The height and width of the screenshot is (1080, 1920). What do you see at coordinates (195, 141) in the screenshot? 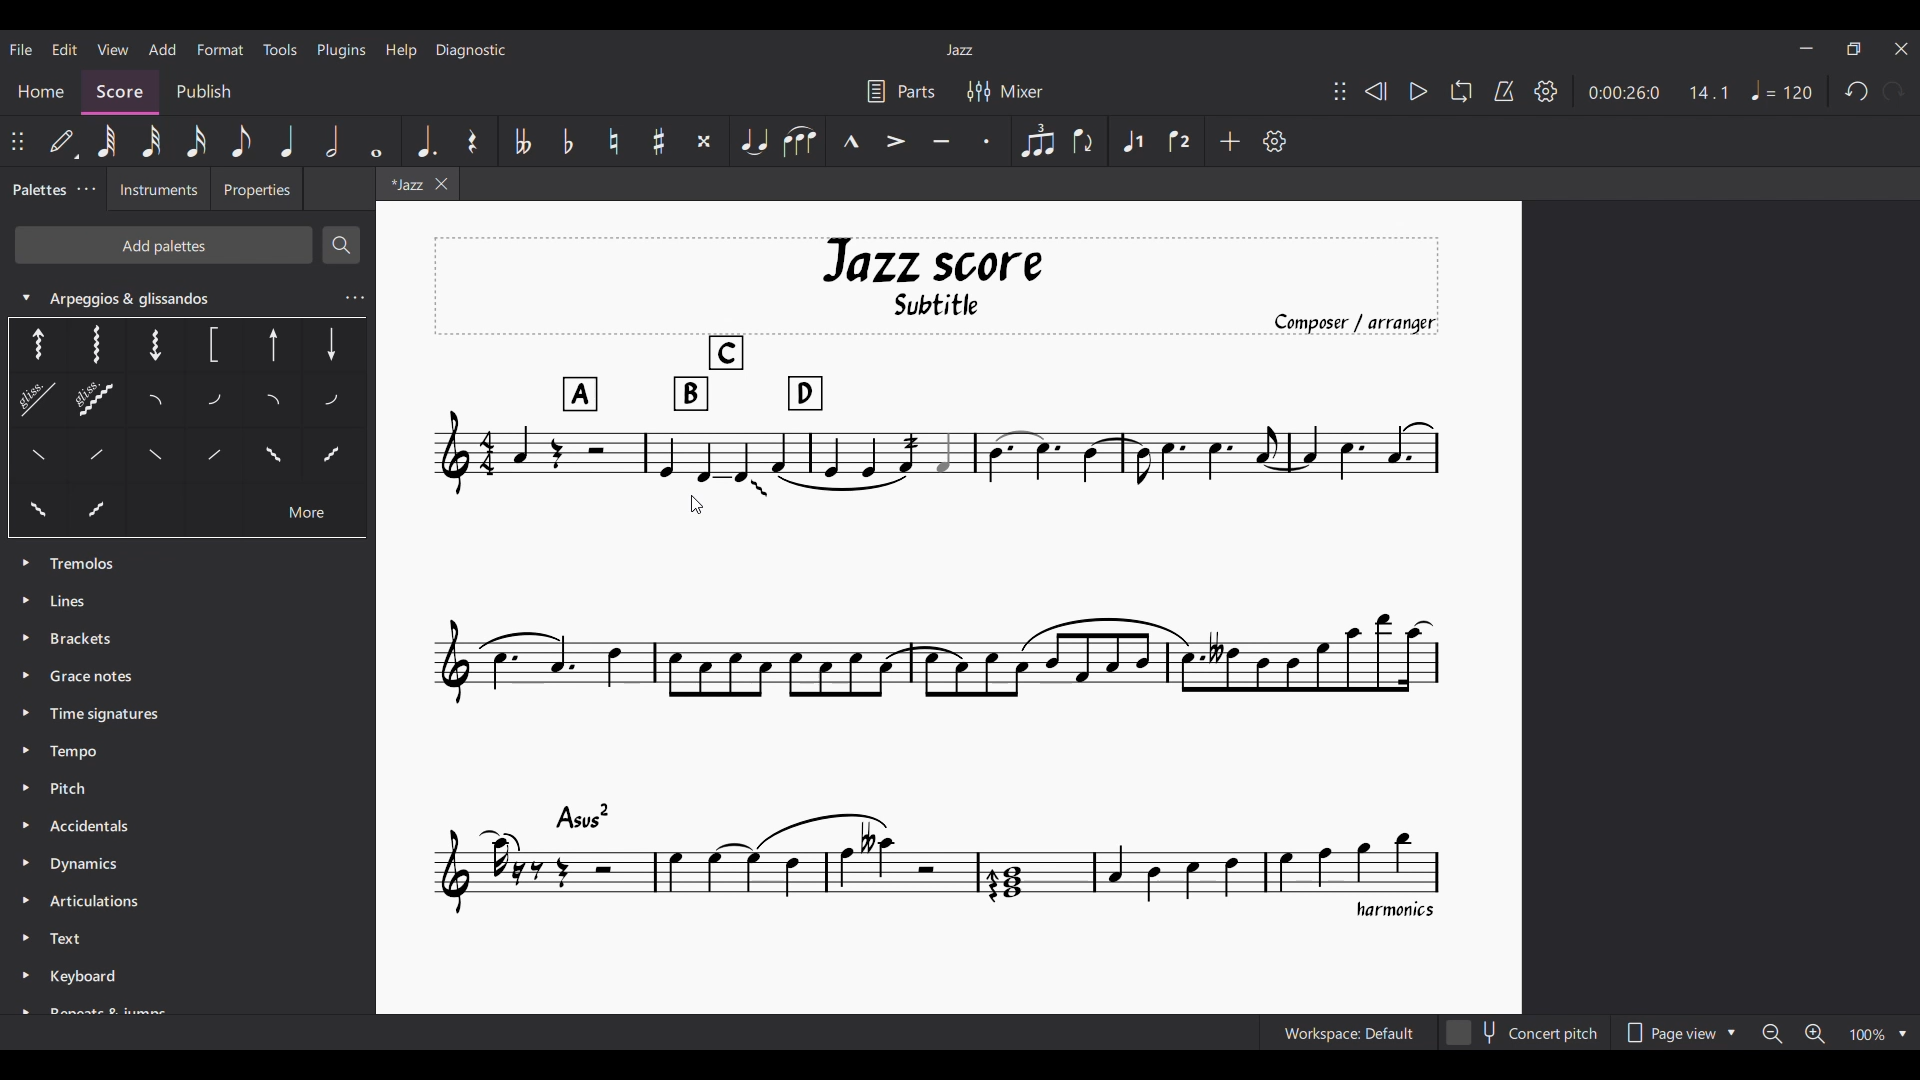
I see `16th note` at bounding box center [195, 141].